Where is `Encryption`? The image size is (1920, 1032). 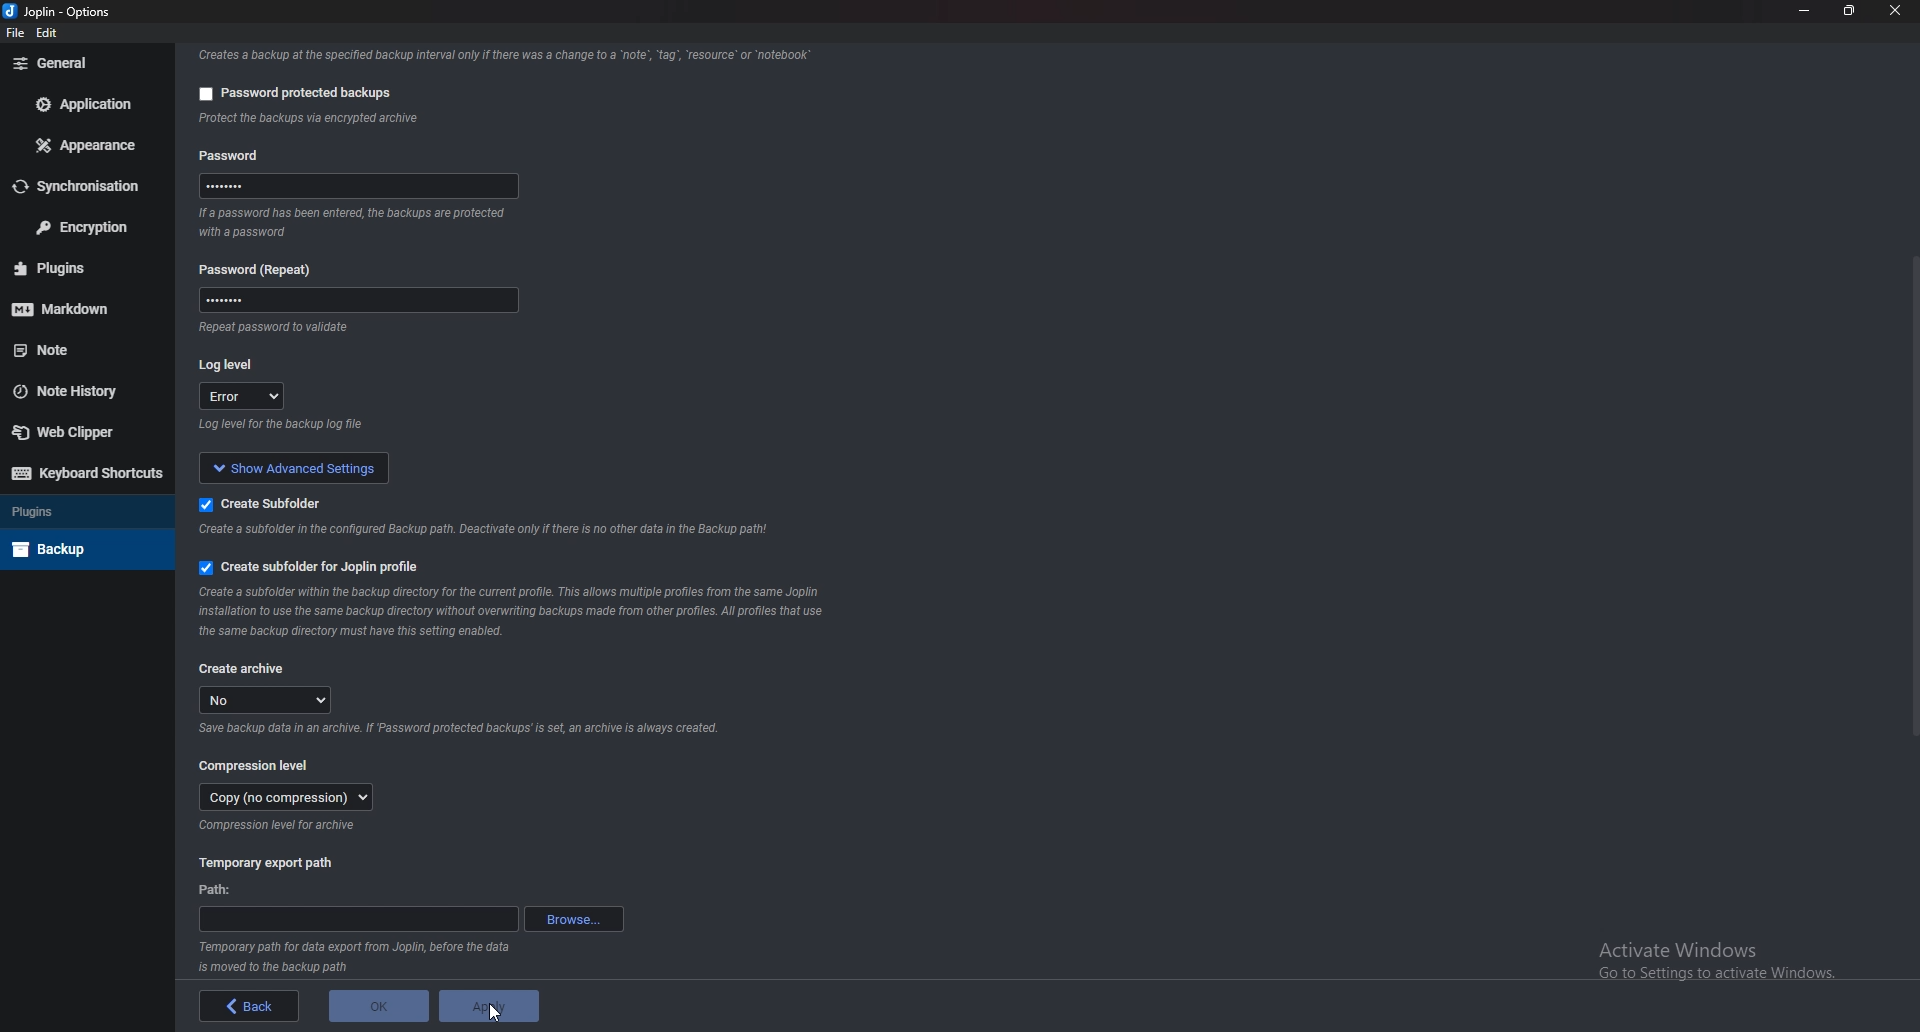 Encryption is located at coordinates (82, 226).